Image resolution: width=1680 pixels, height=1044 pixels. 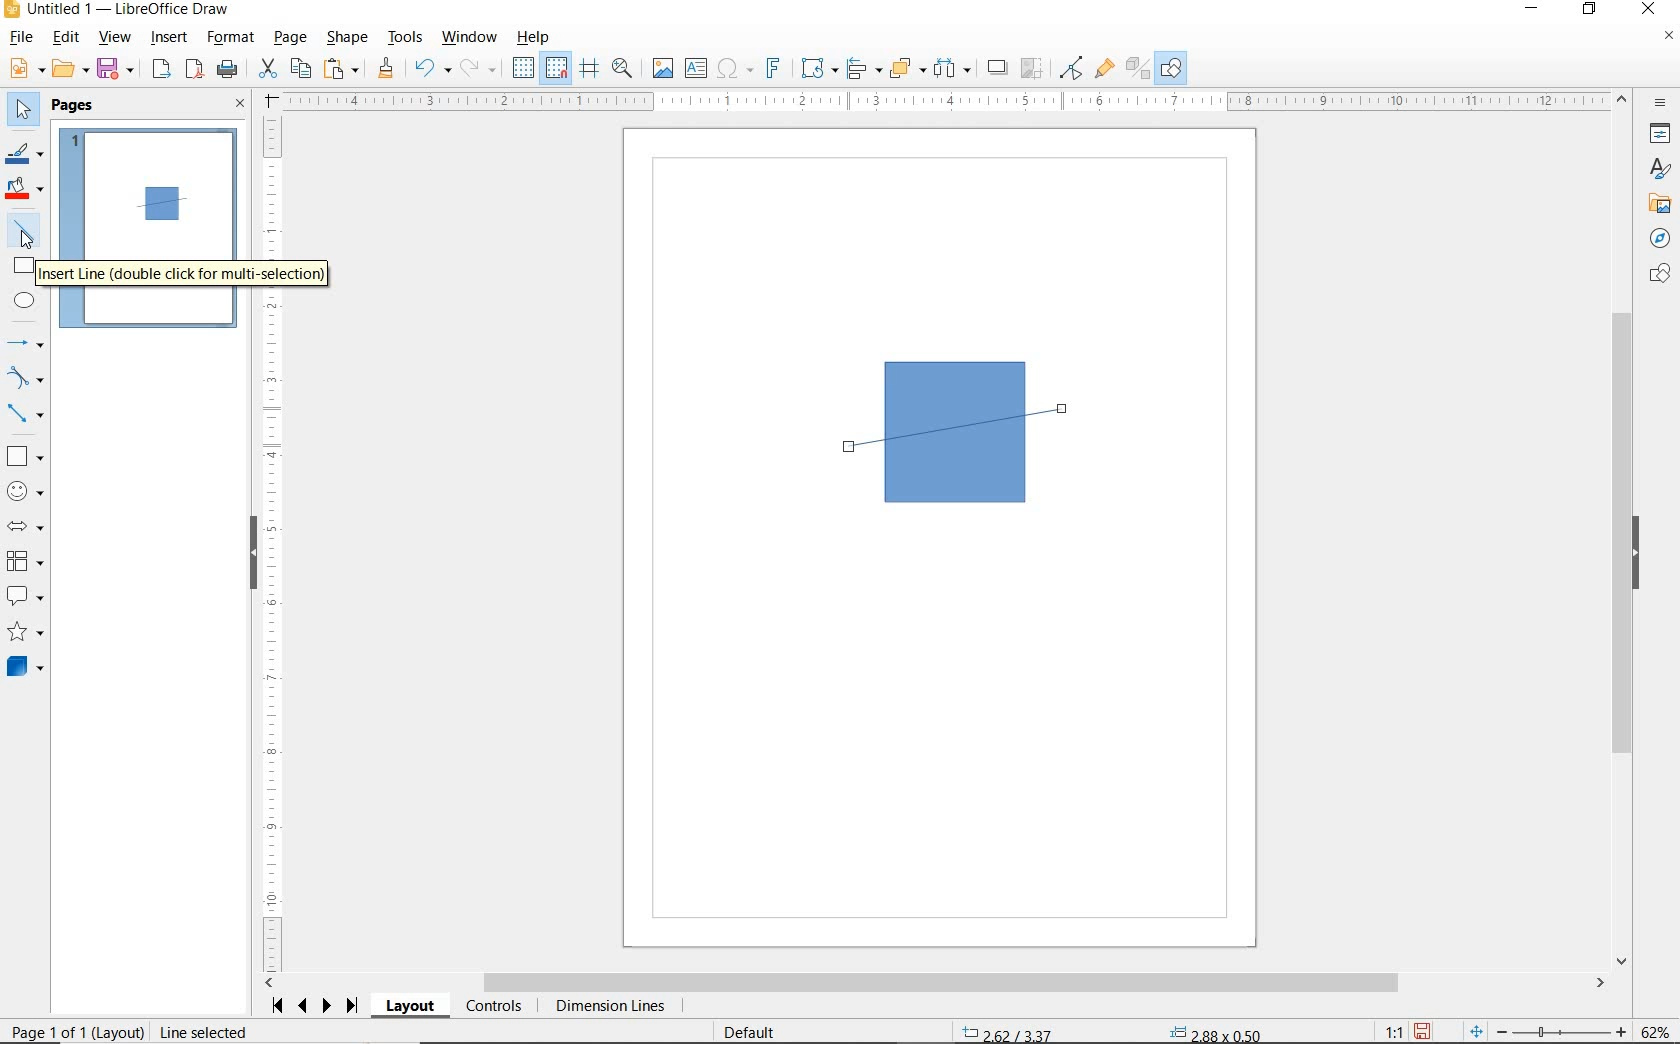 I want to click on 3D SHAPES, so click(x=25, y=667).